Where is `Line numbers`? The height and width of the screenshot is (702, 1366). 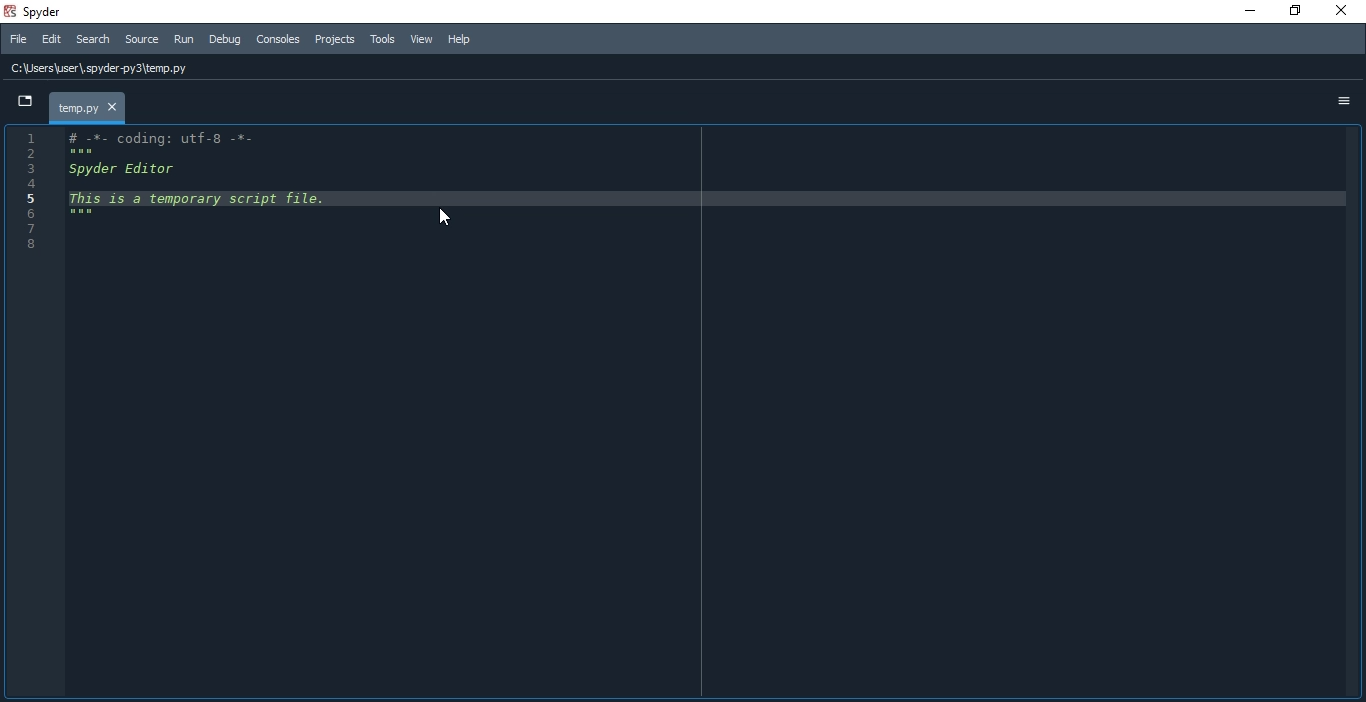
Line numbers is located at coordinates (33, 198).